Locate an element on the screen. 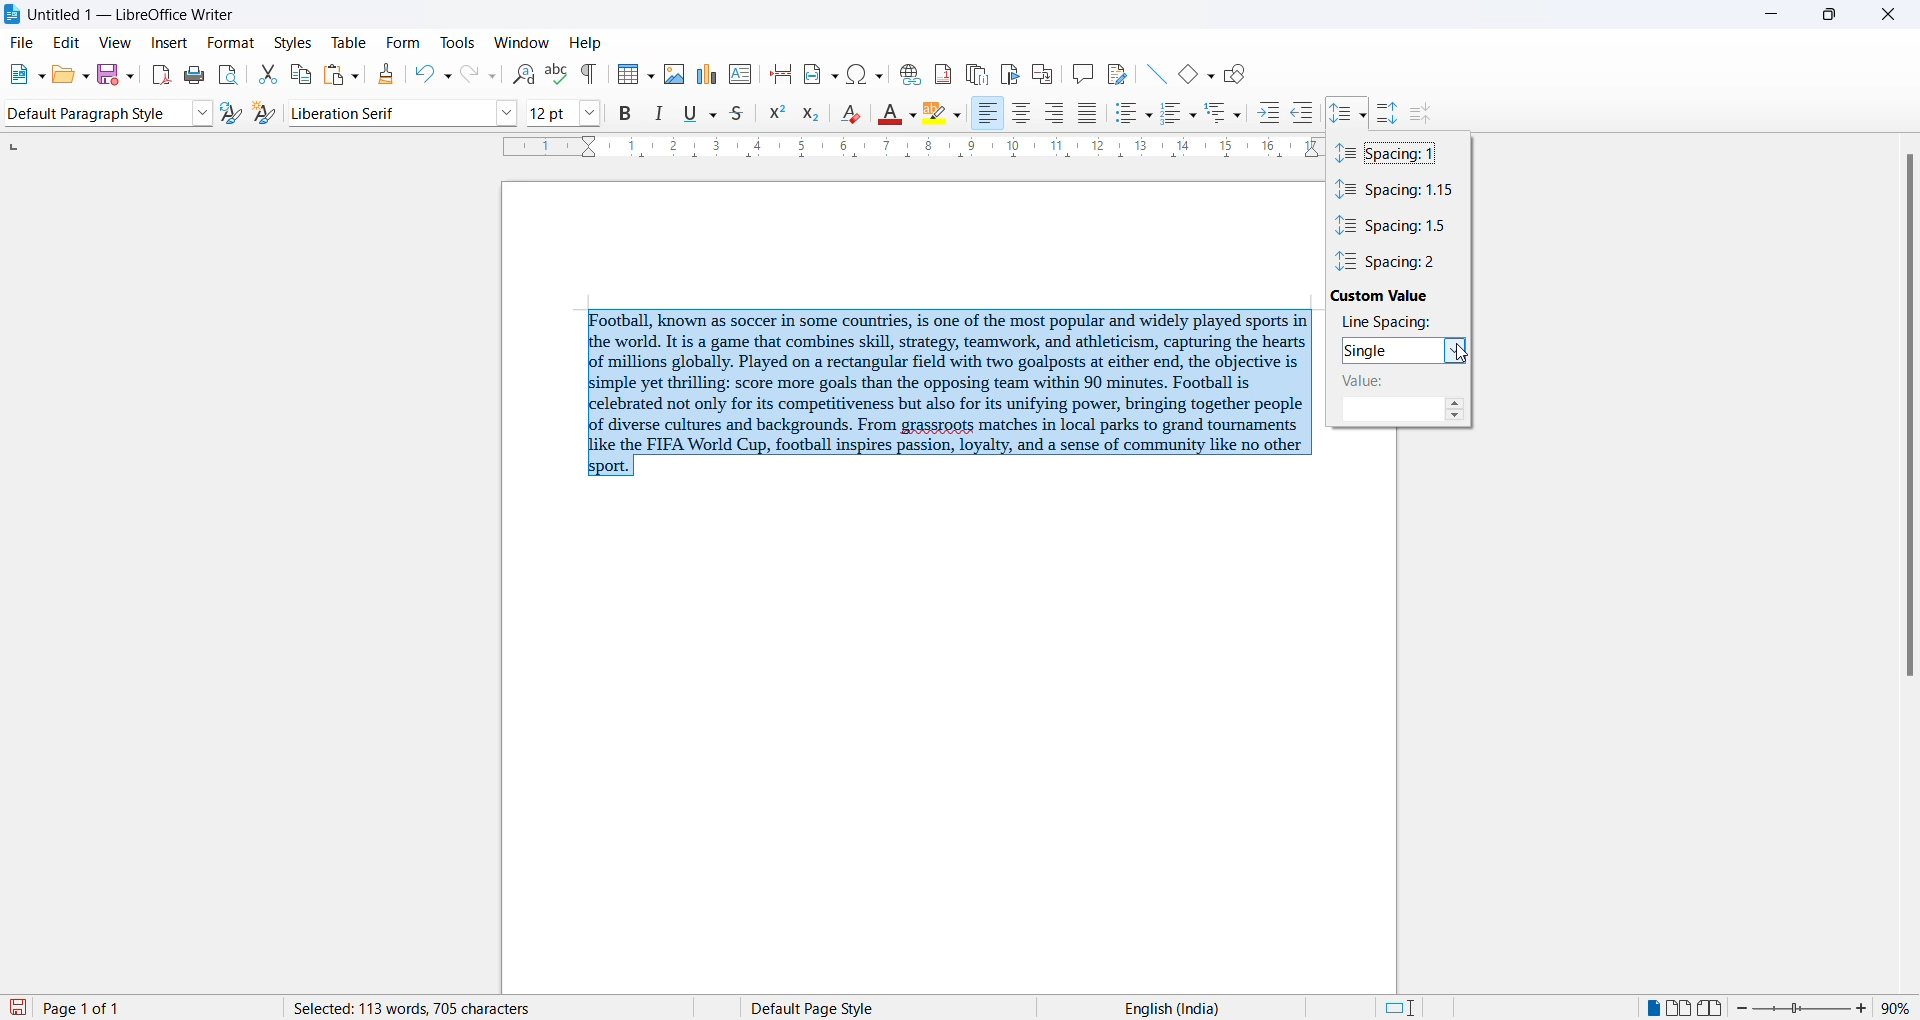  insert hyperlink is located at coordinates (910, 76).